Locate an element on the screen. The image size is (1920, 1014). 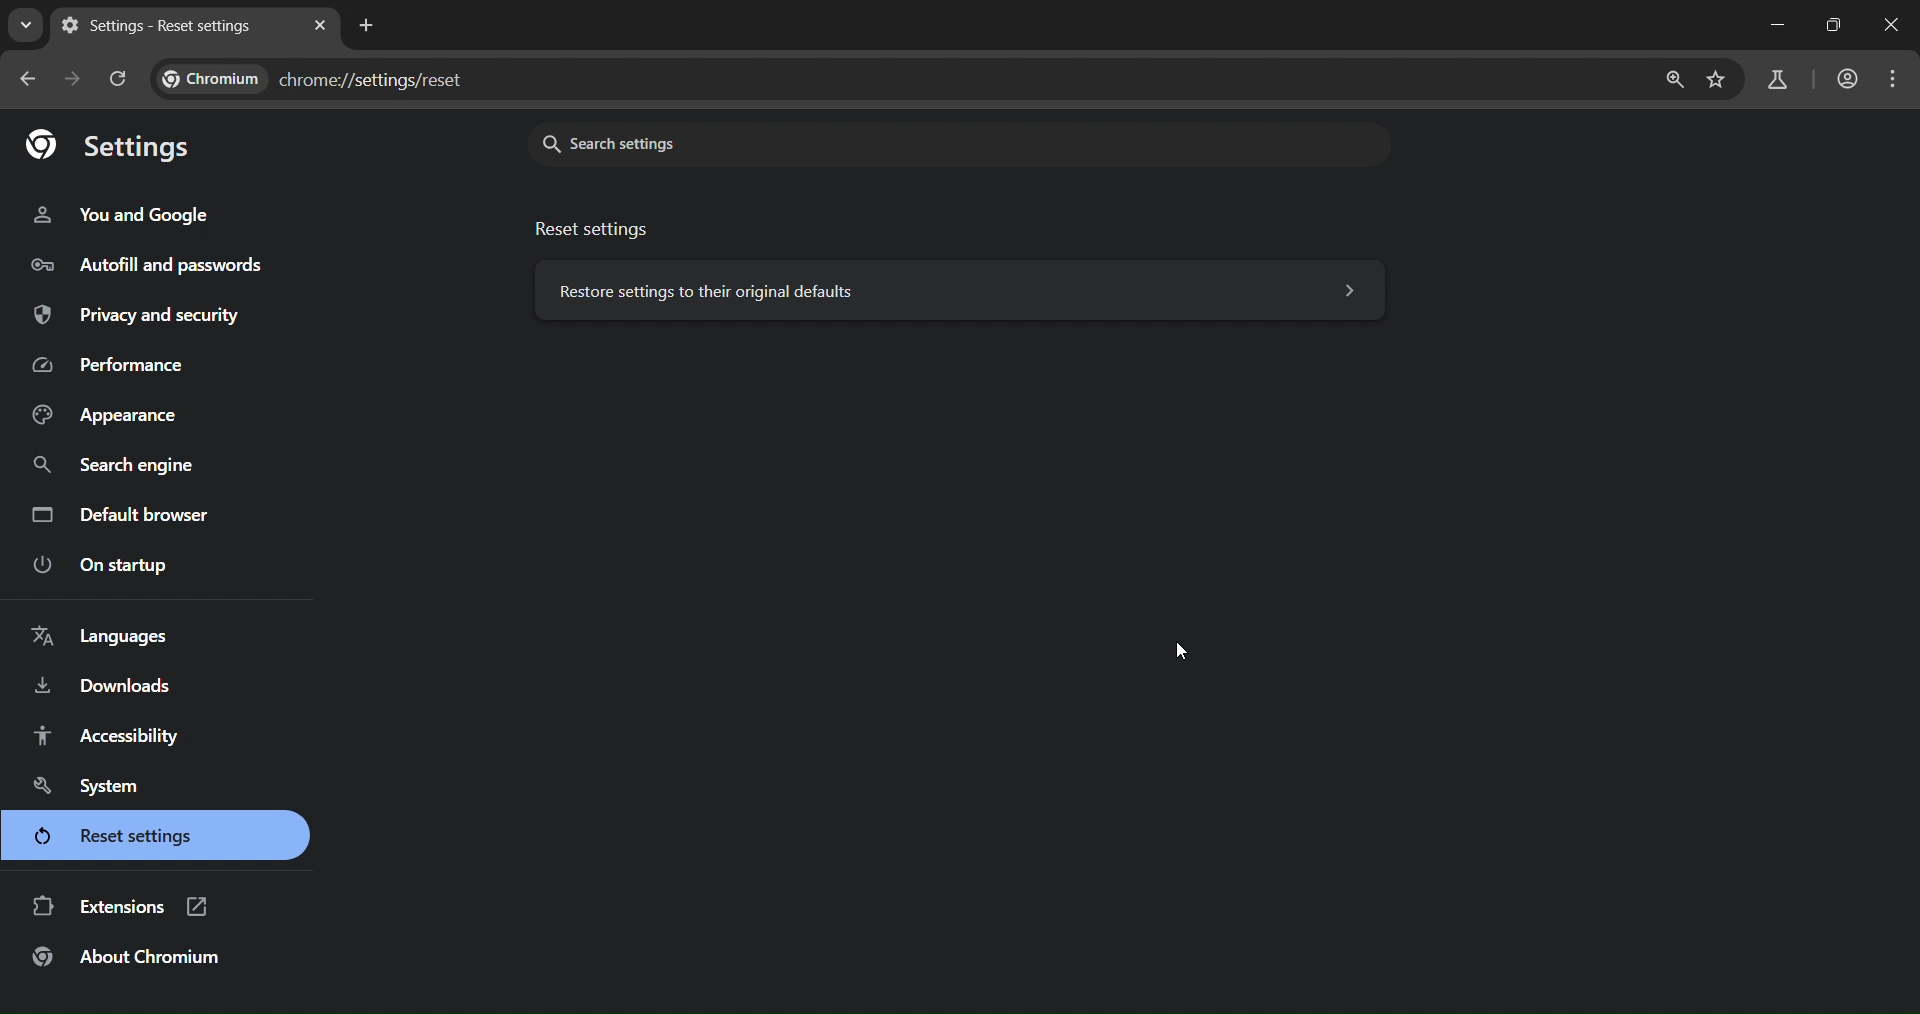
about chromium is located at coordinates (120, 958).